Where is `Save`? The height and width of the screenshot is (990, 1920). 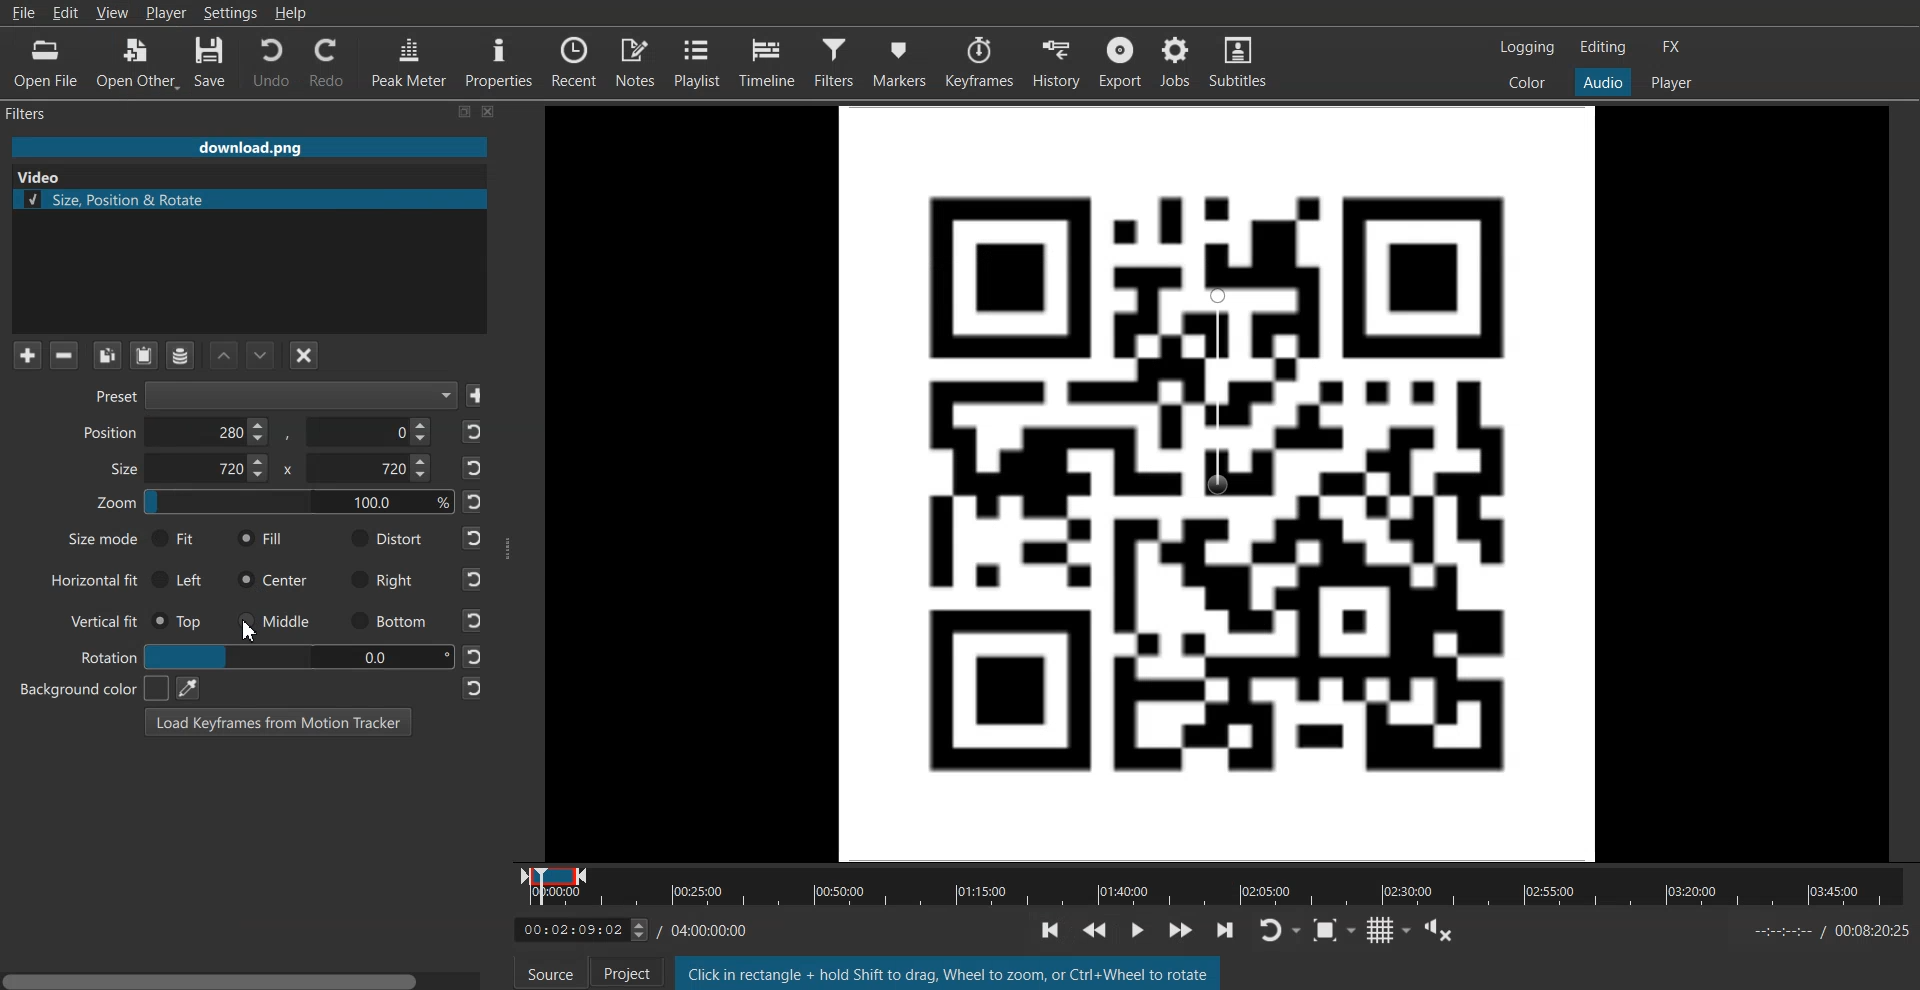
Save is located at coordinates (478, 396).